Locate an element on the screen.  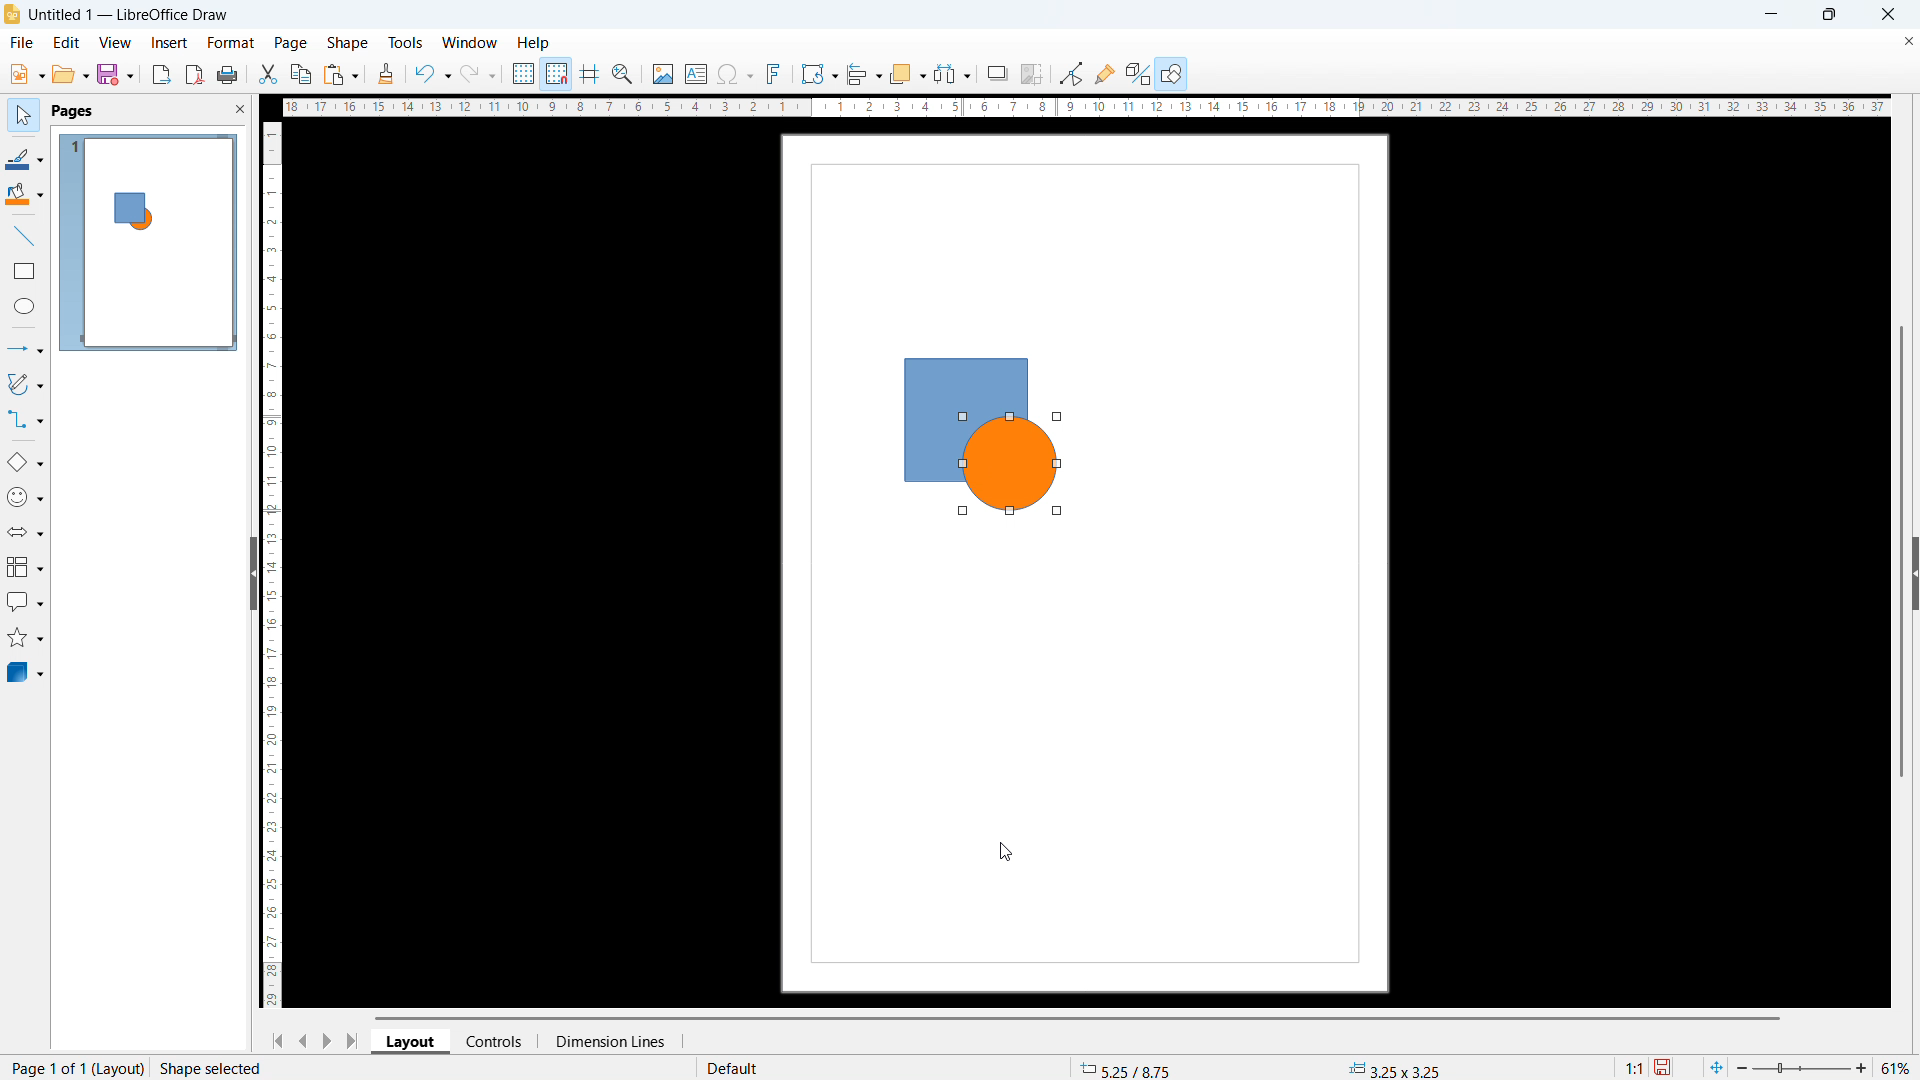
transformation is located at coordinates (819, 75).